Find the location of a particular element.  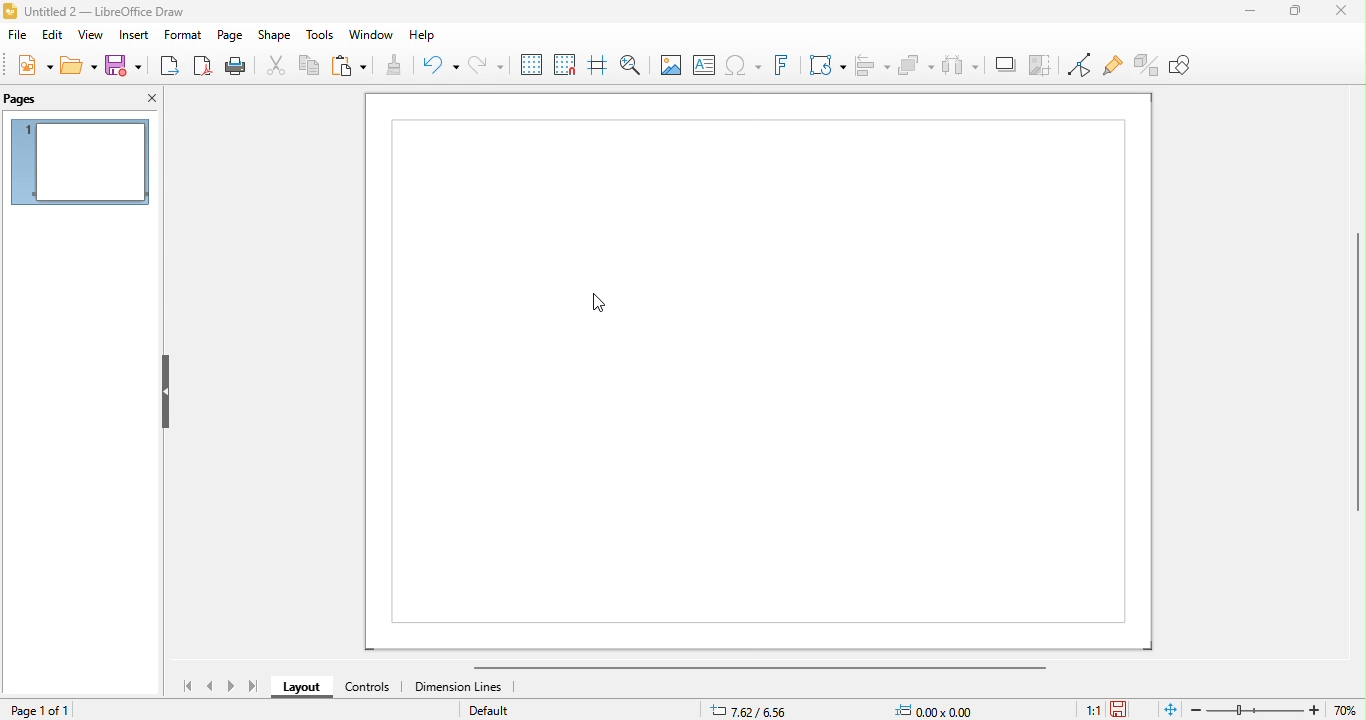

export as  is located at coordinates (170, 66).